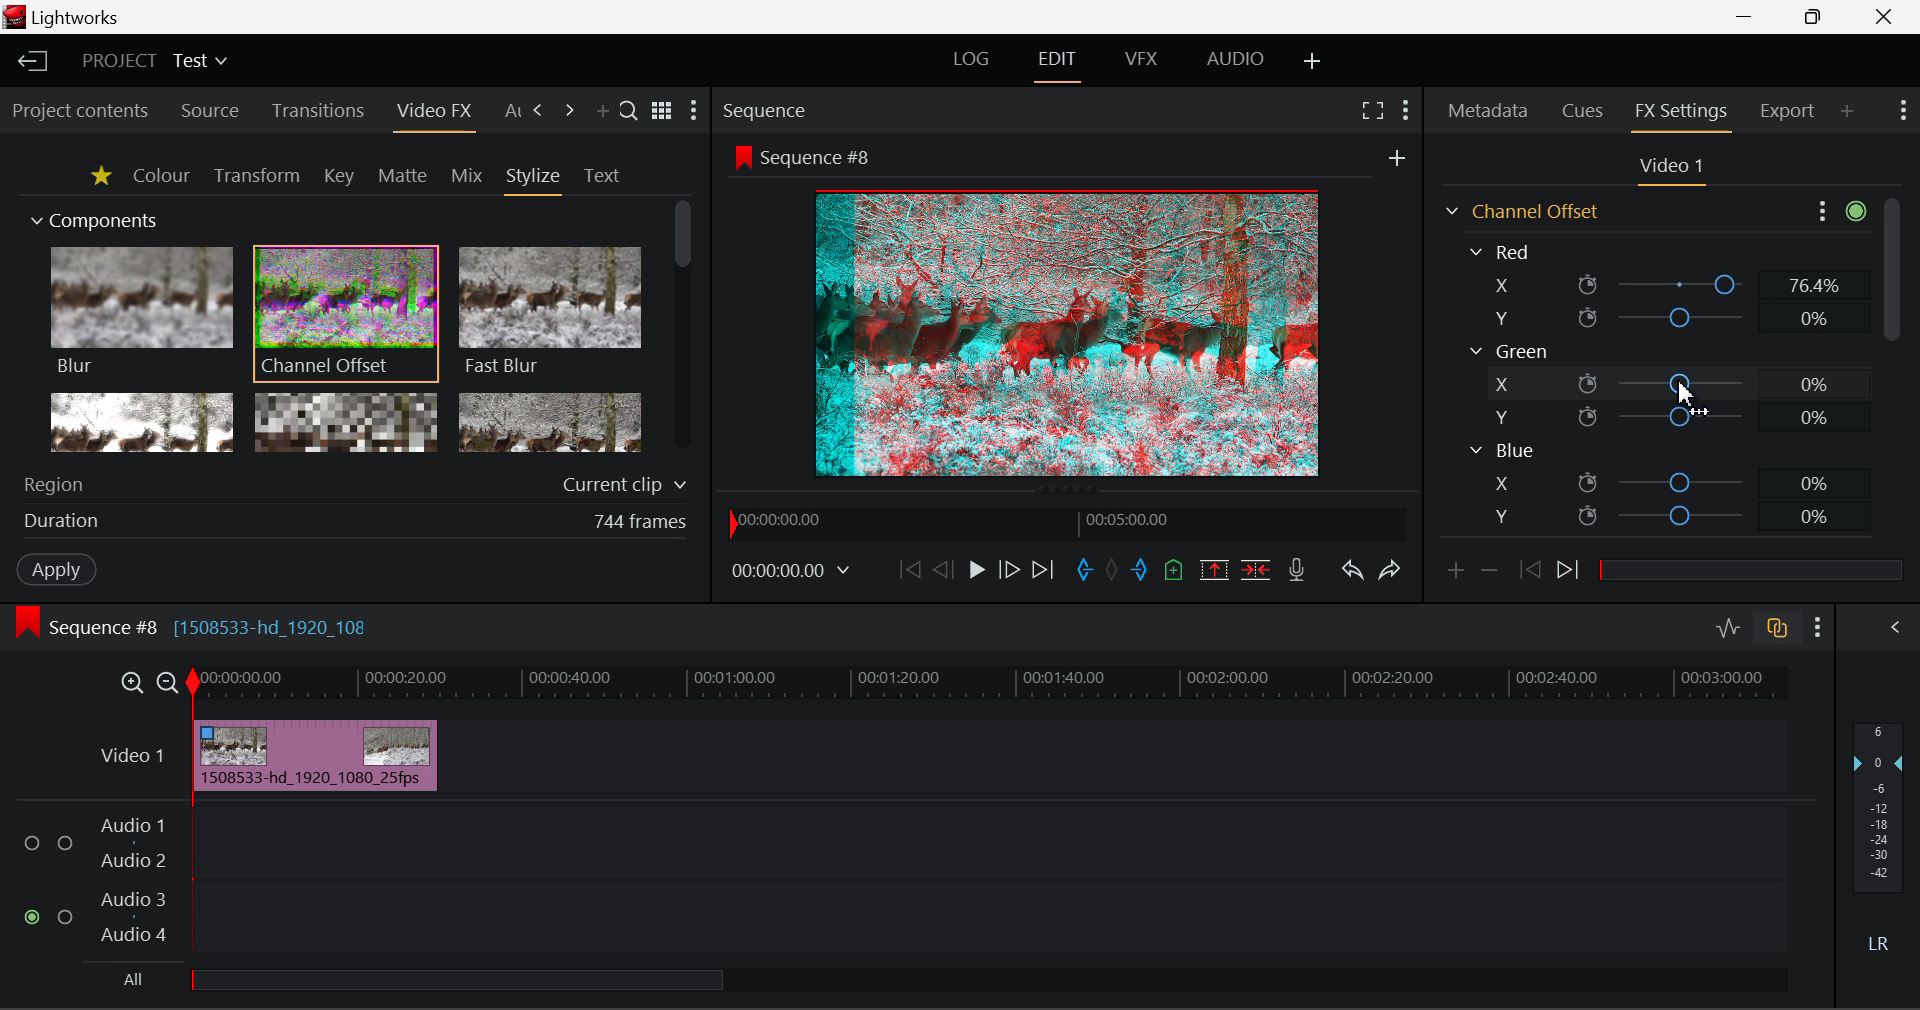  What do you see at coordinates (100, 178) in the screenshot?
I see `Favorites` at bounding box center [100, 178].